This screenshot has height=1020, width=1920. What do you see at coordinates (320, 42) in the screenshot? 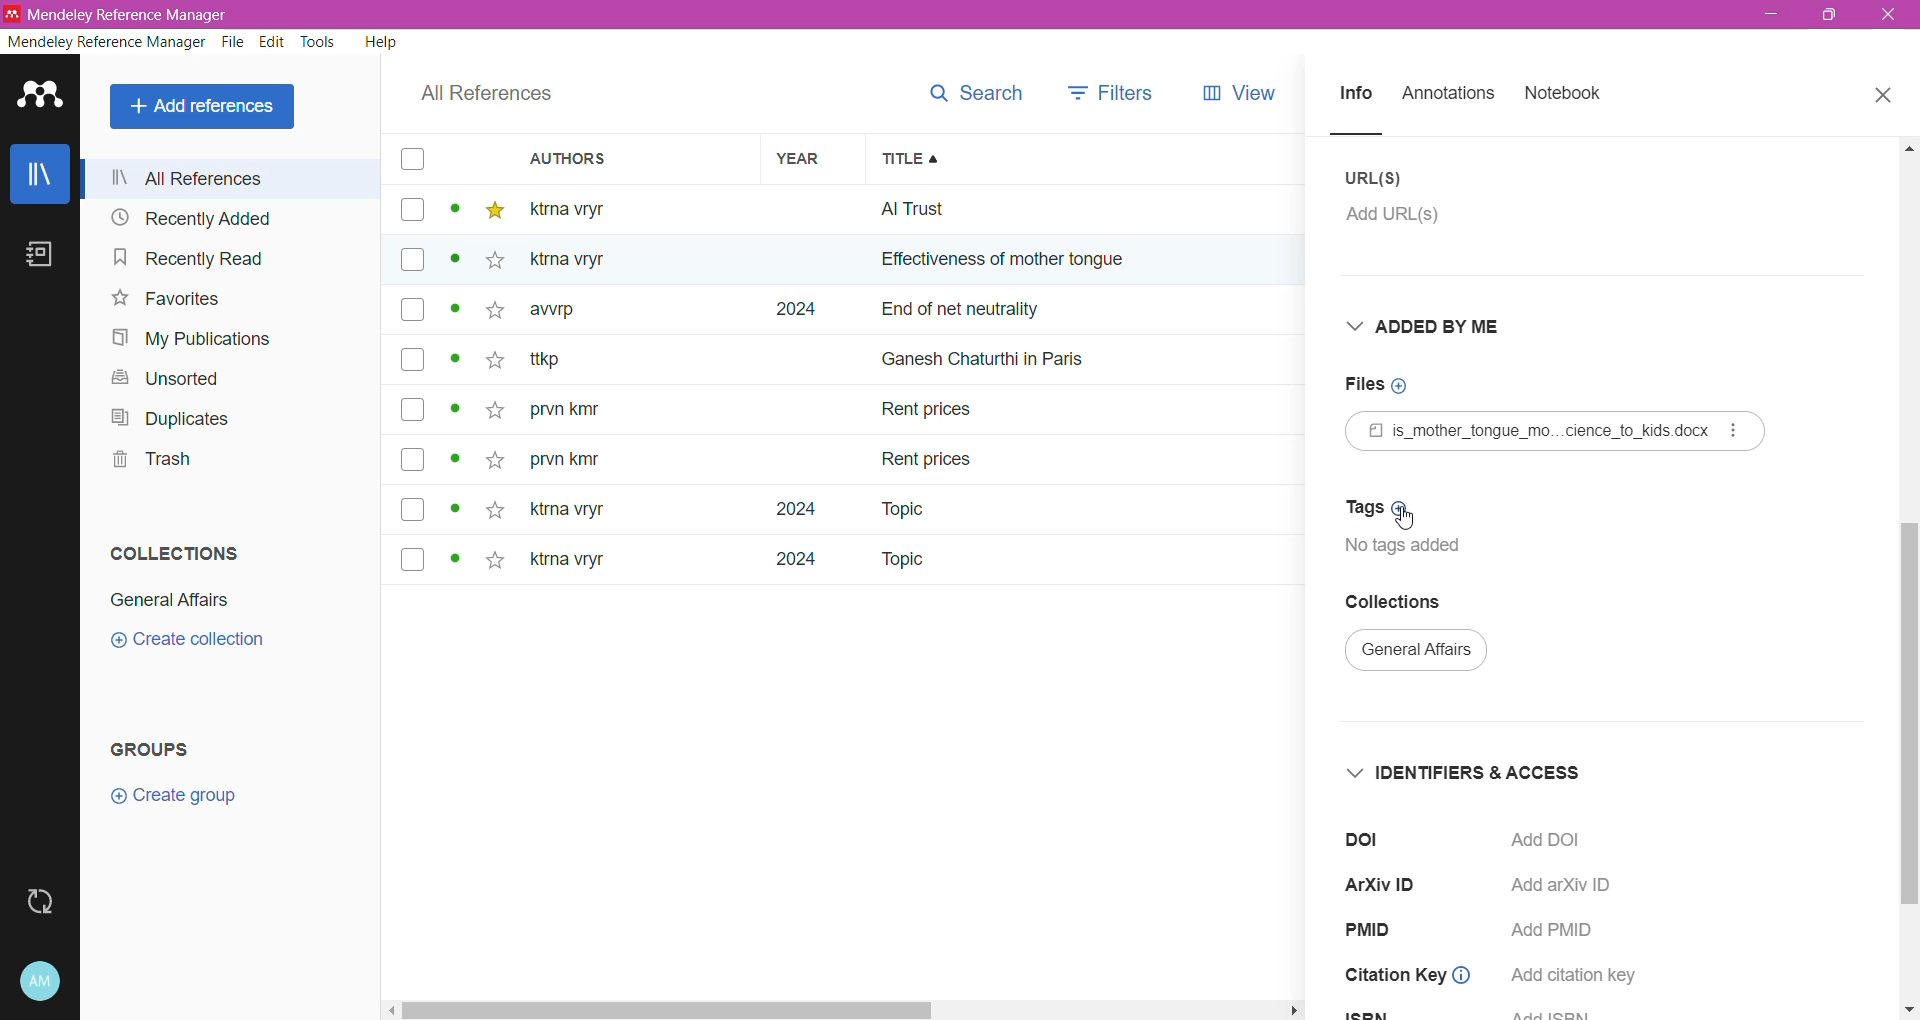
I see `Tools` at bounding box center [320, 42].